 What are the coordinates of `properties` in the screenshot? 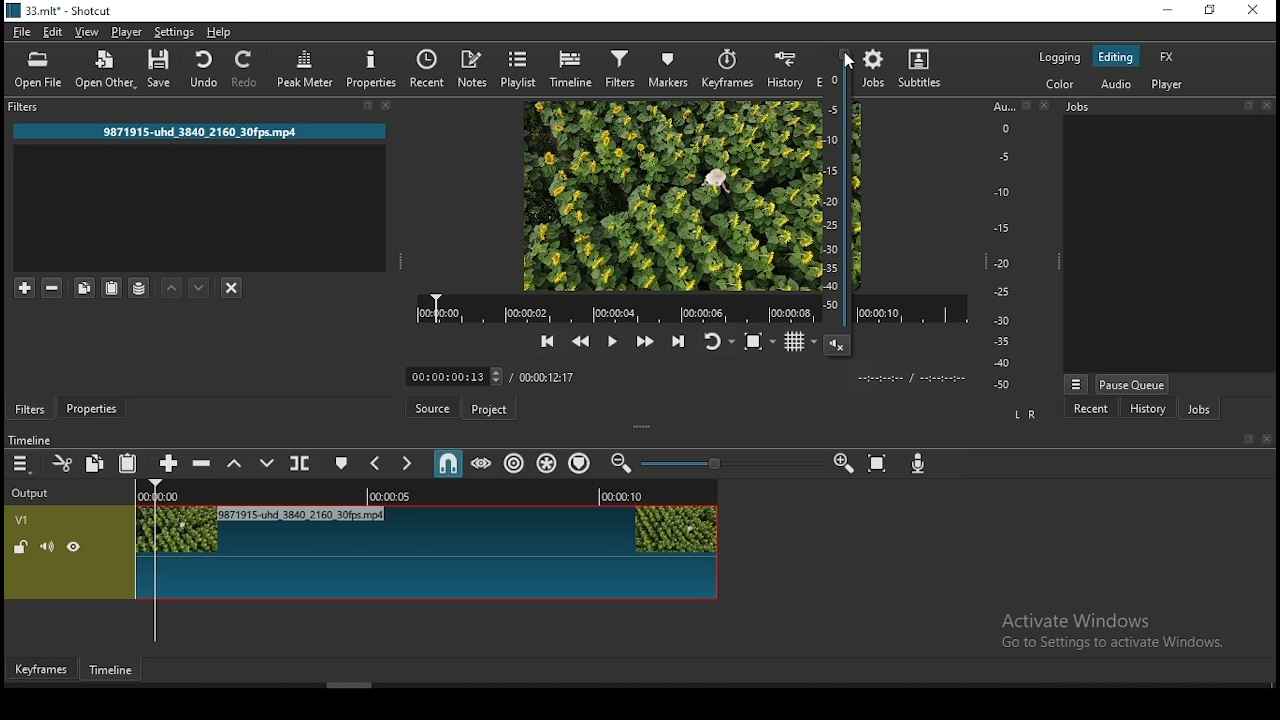 It's located at (92, 408).